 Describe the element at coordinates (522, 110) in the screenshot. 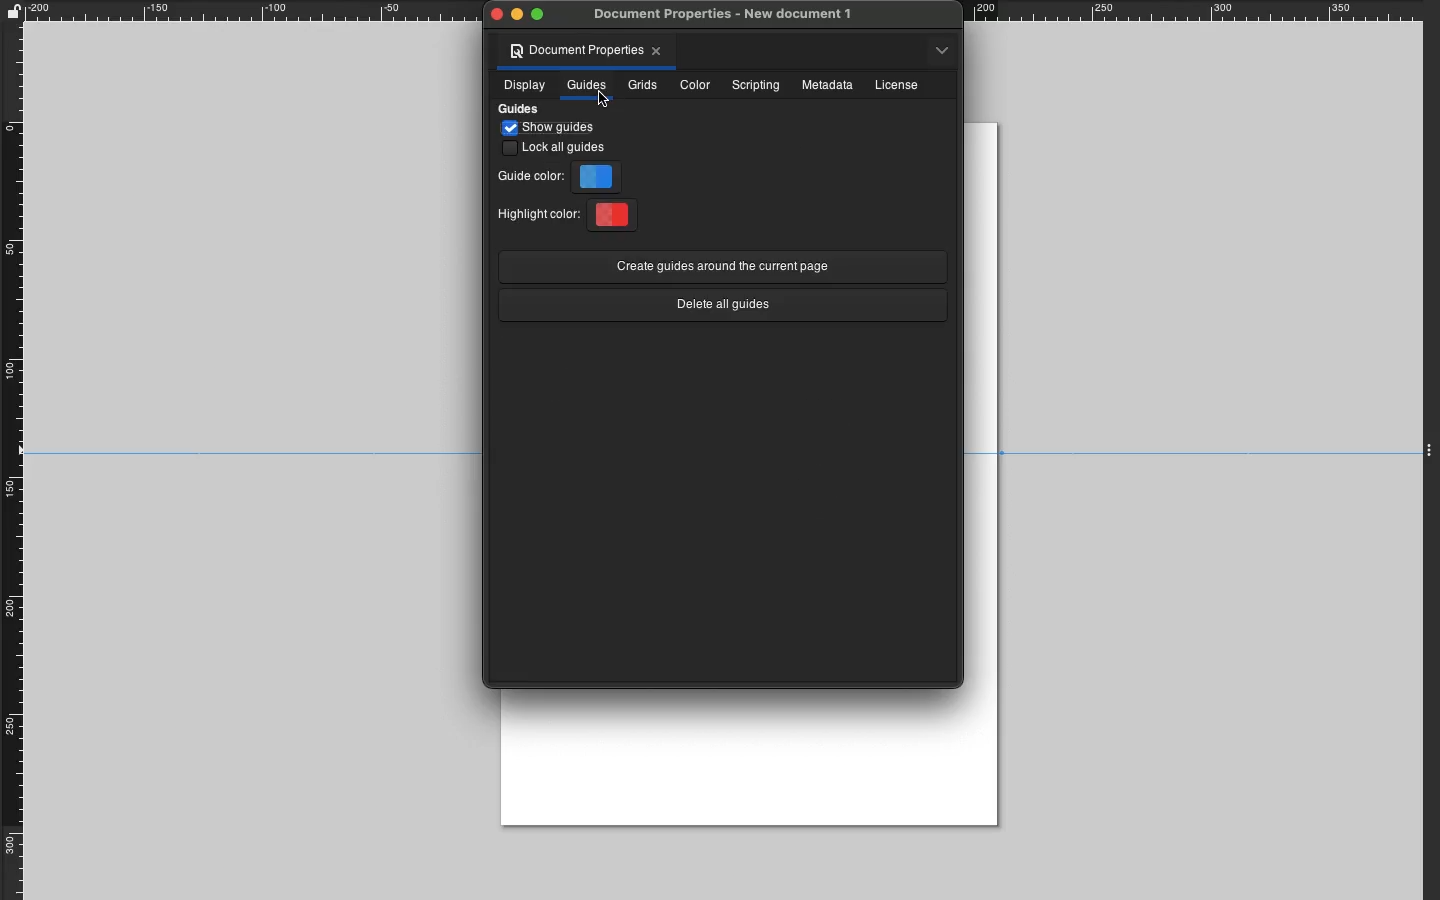

I see `Guides` at that location.